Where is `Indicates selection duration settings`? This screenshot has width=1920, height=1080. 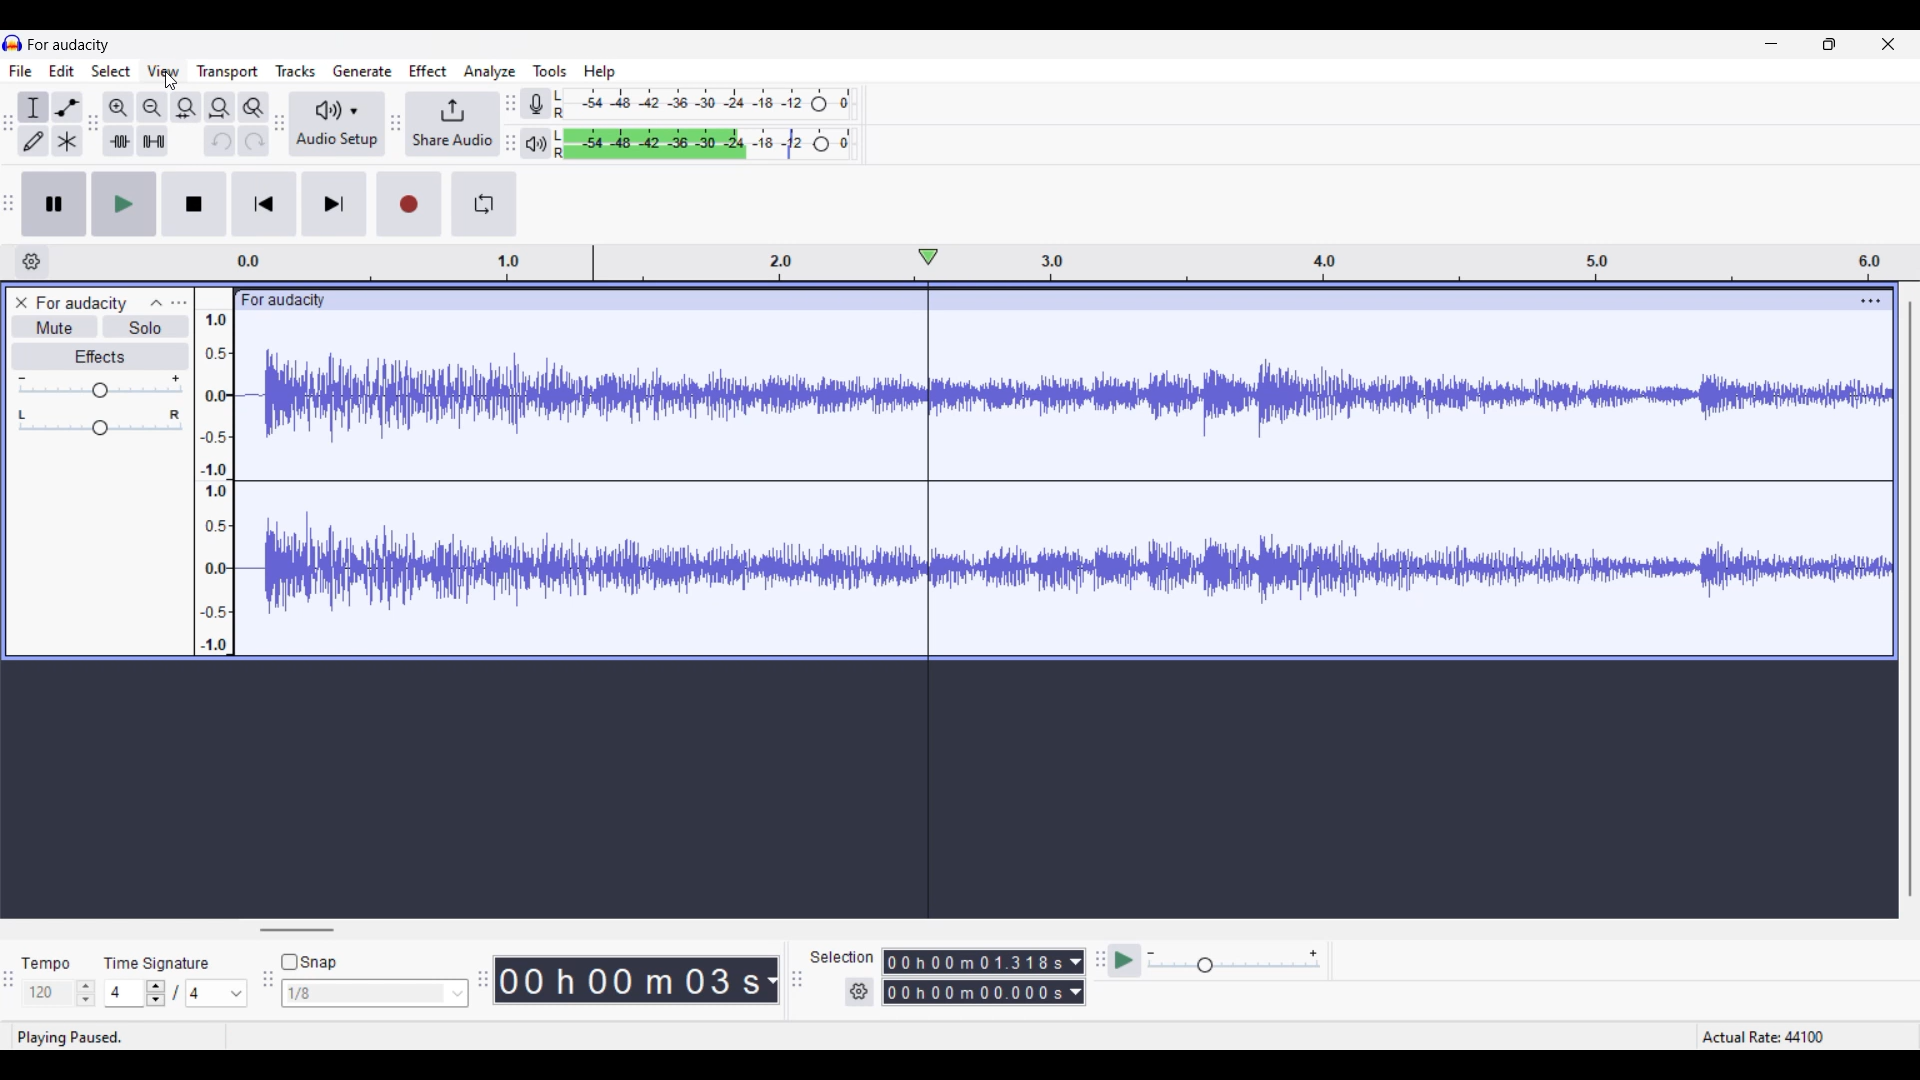 Indicates selection duration settings is located at coordinates (841, 956).